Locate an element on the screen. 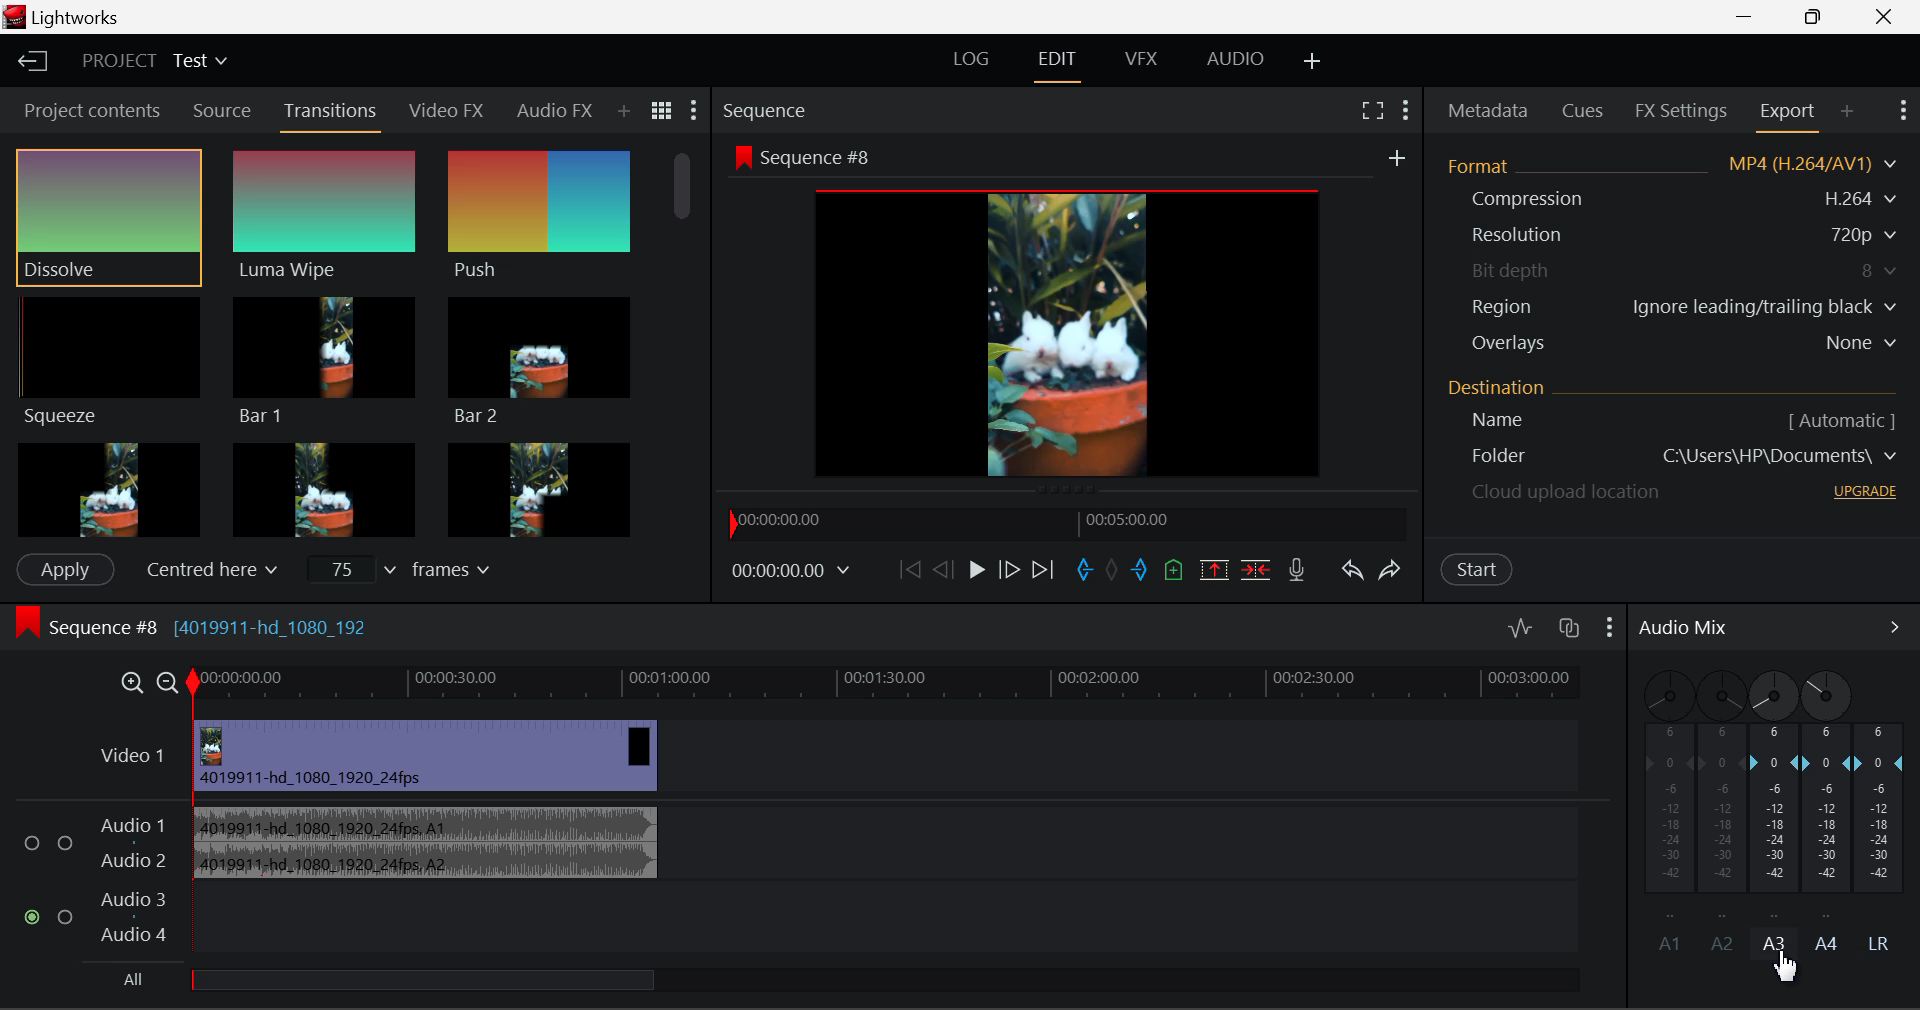  Toggle between title and list view is located at coordinates (661, 111).